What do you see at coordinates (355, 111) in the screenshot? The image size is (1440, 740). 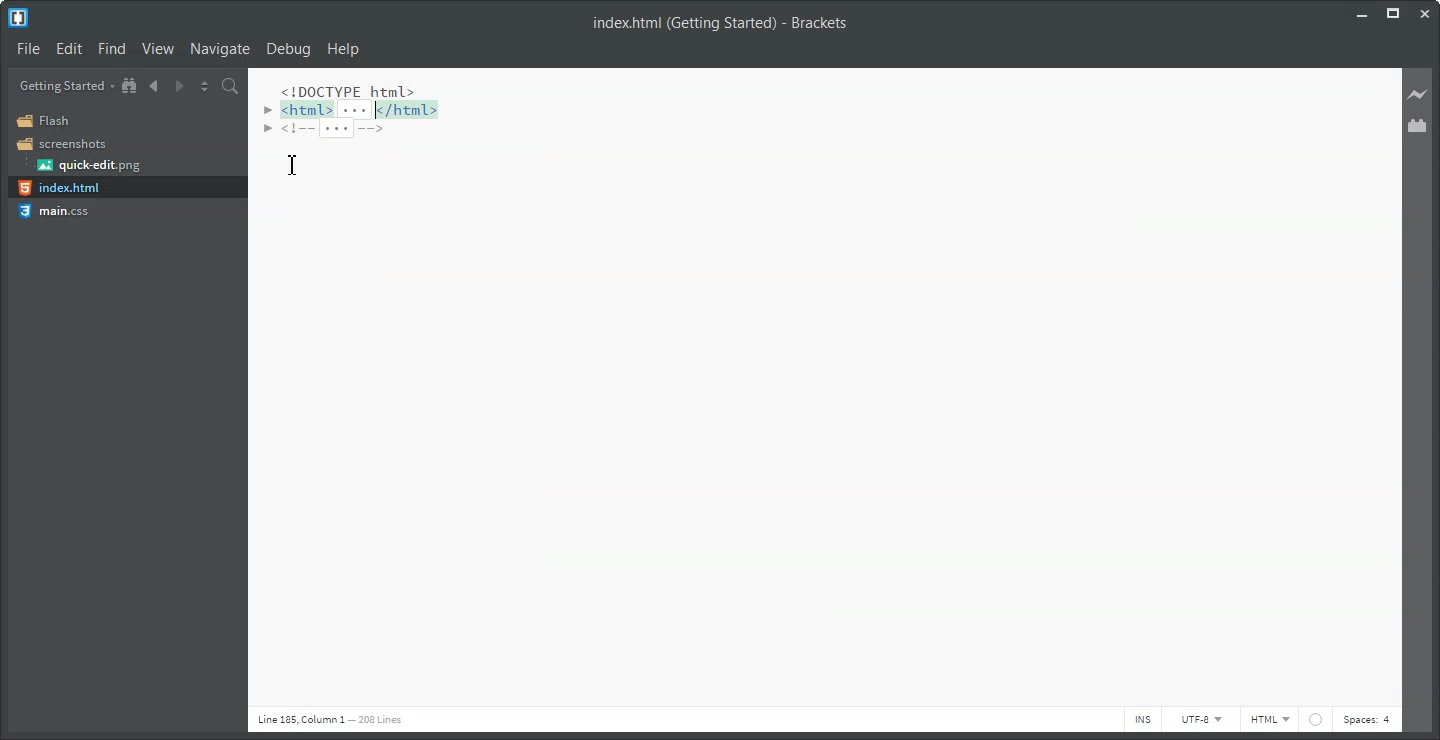 I see `Code Collapse` at bounding box center [355, 111].